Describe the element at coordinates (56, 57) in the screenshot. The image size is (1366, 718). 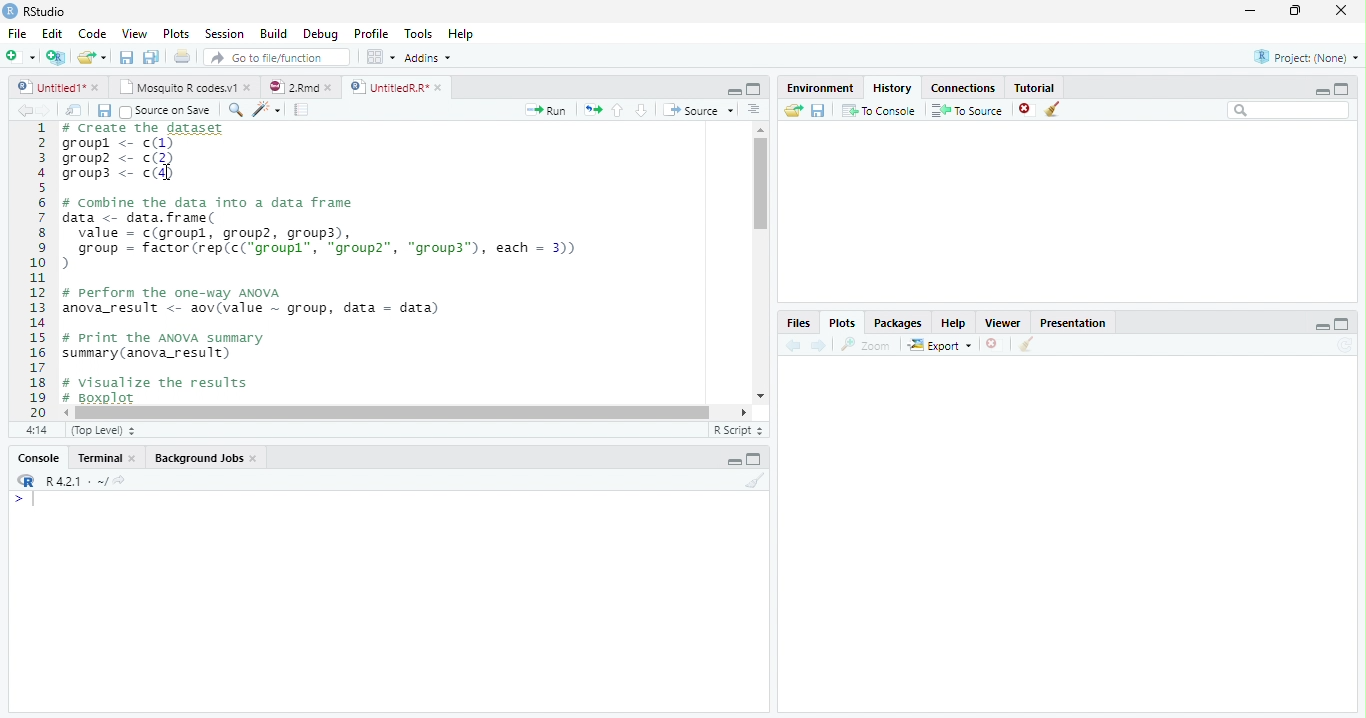
I see `Create a Project` at that location.